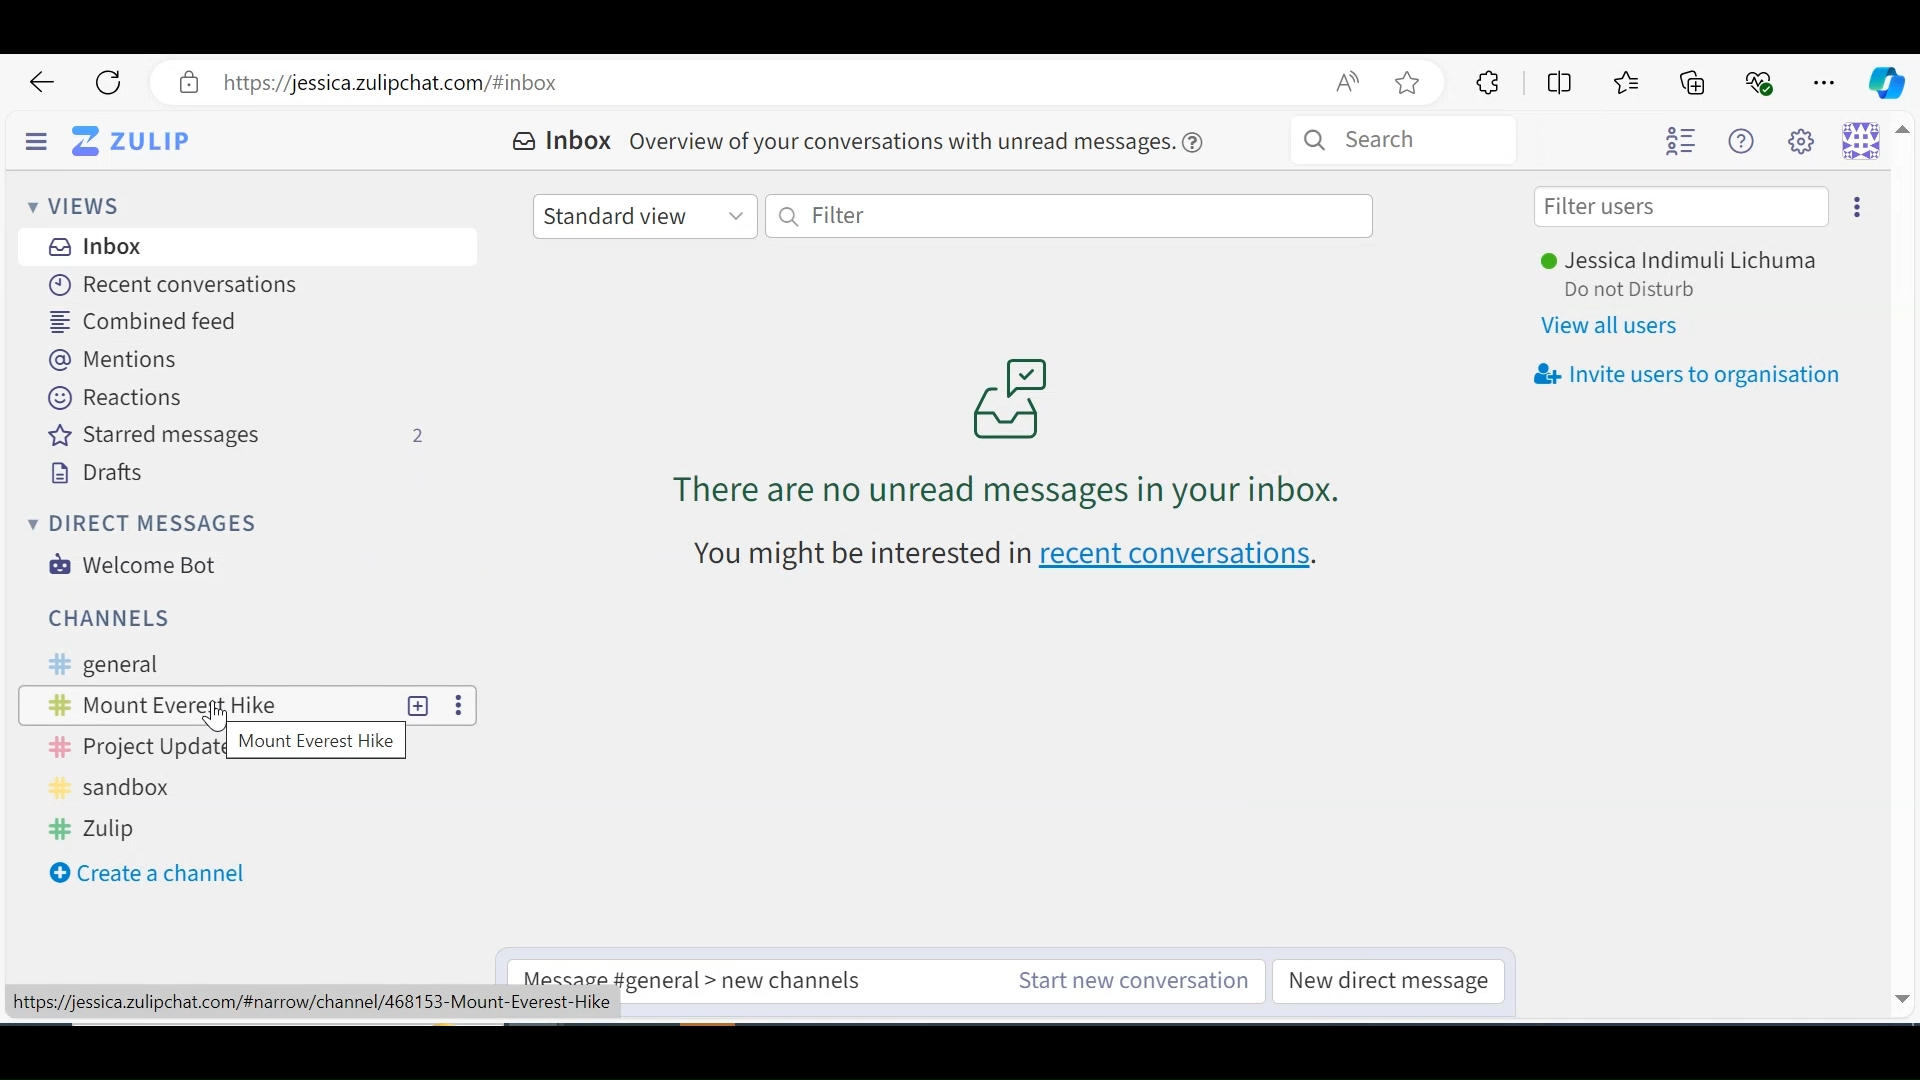 The image size is (1920, 1080). I want to click on Collections, so click(1696, 81).